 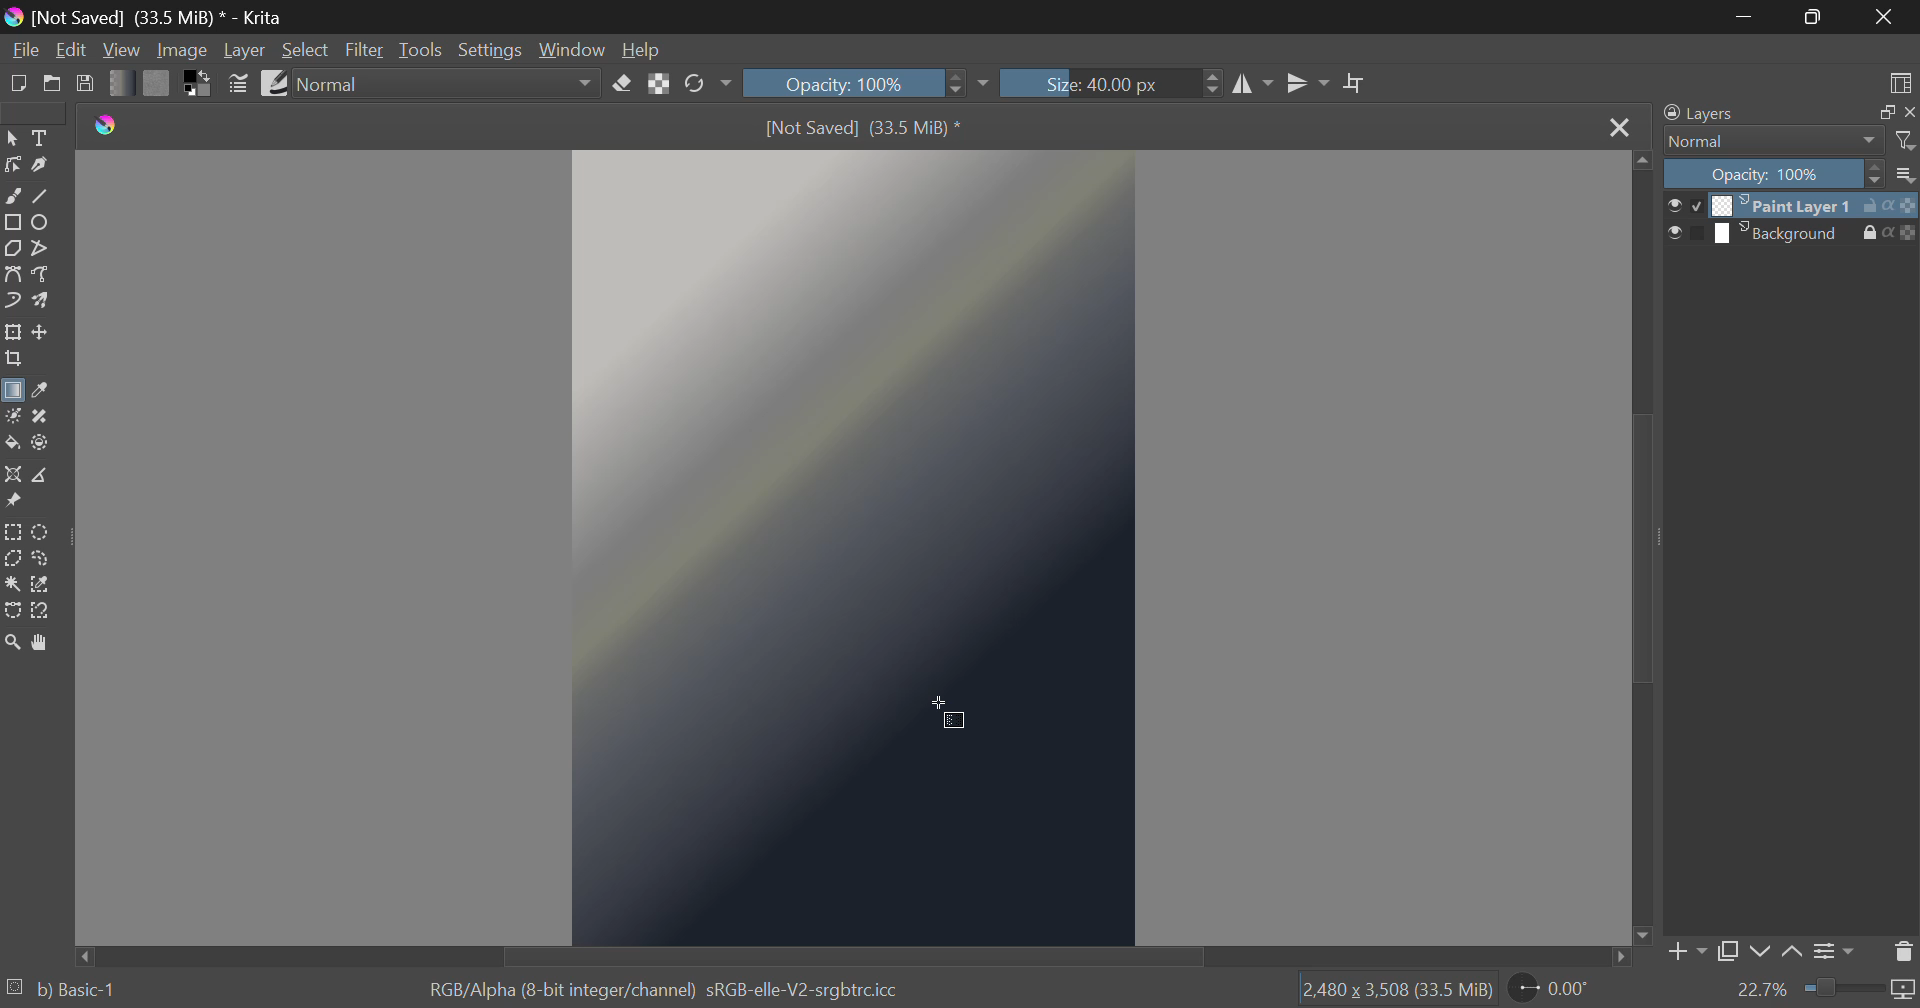 I want to click on Cursor Position AFTER_LAST_ACTION, so click(x=954, y=711).